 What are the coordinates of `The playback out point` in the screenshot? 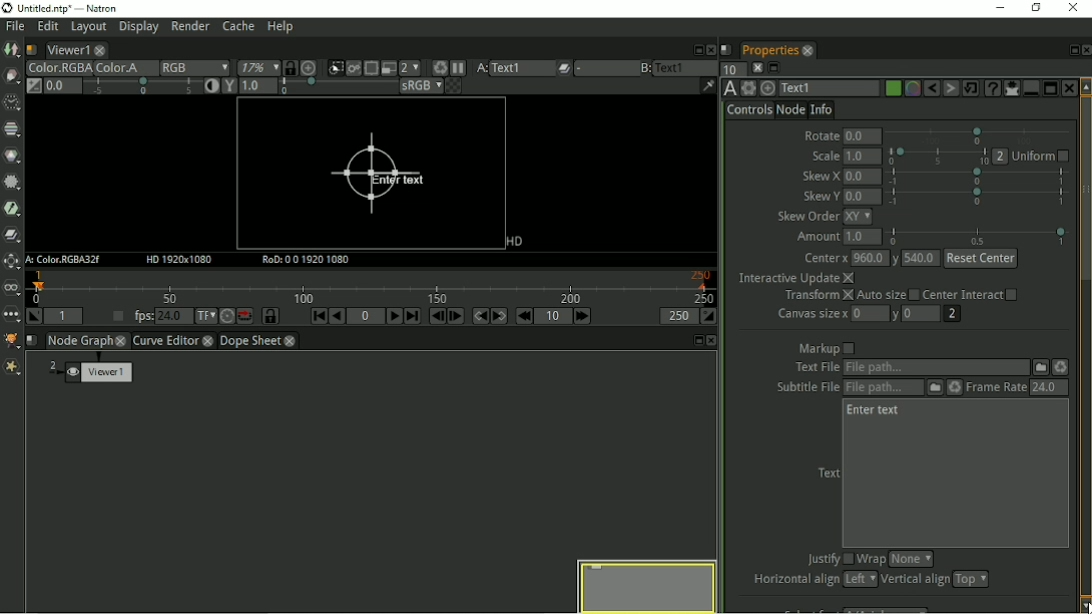 It's located at (678, 316).